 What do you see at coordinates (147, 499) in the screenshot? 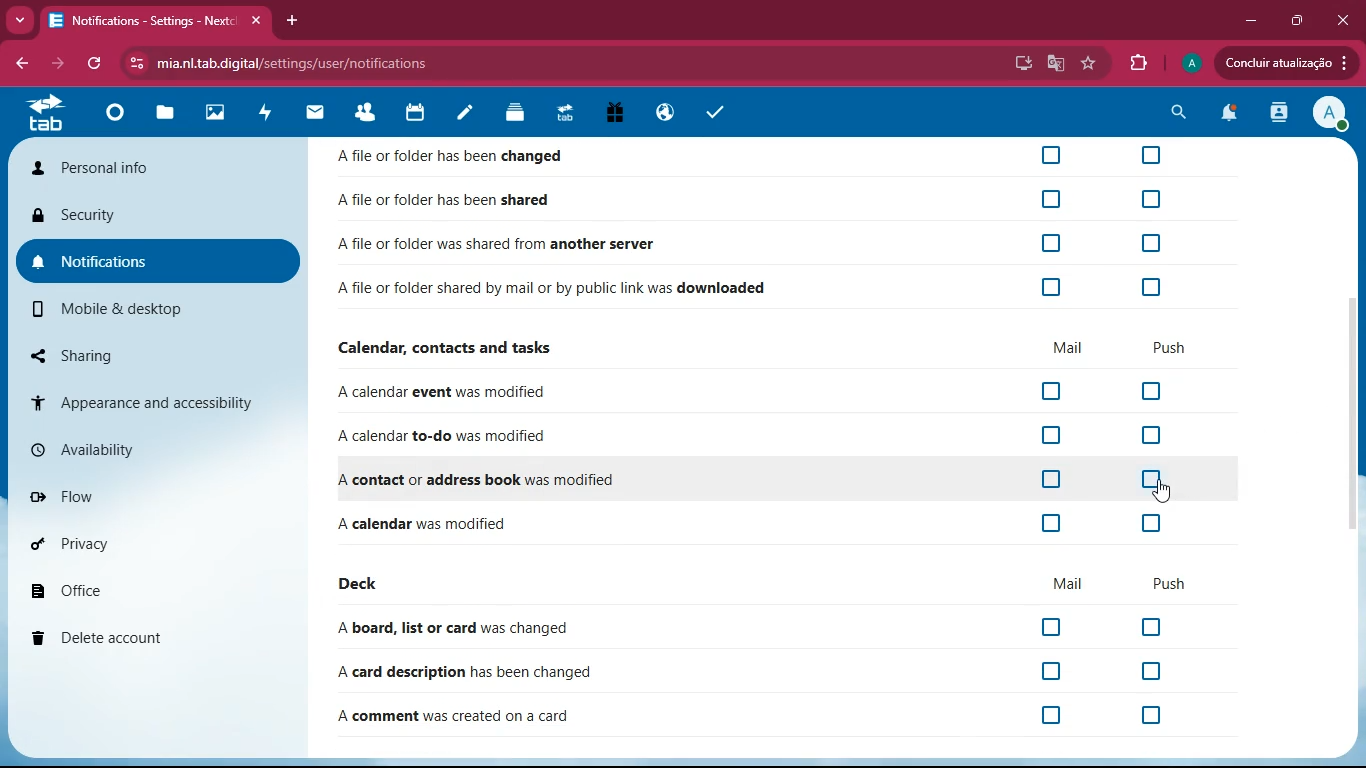
I see `flow` at bounding box center [147, 499].